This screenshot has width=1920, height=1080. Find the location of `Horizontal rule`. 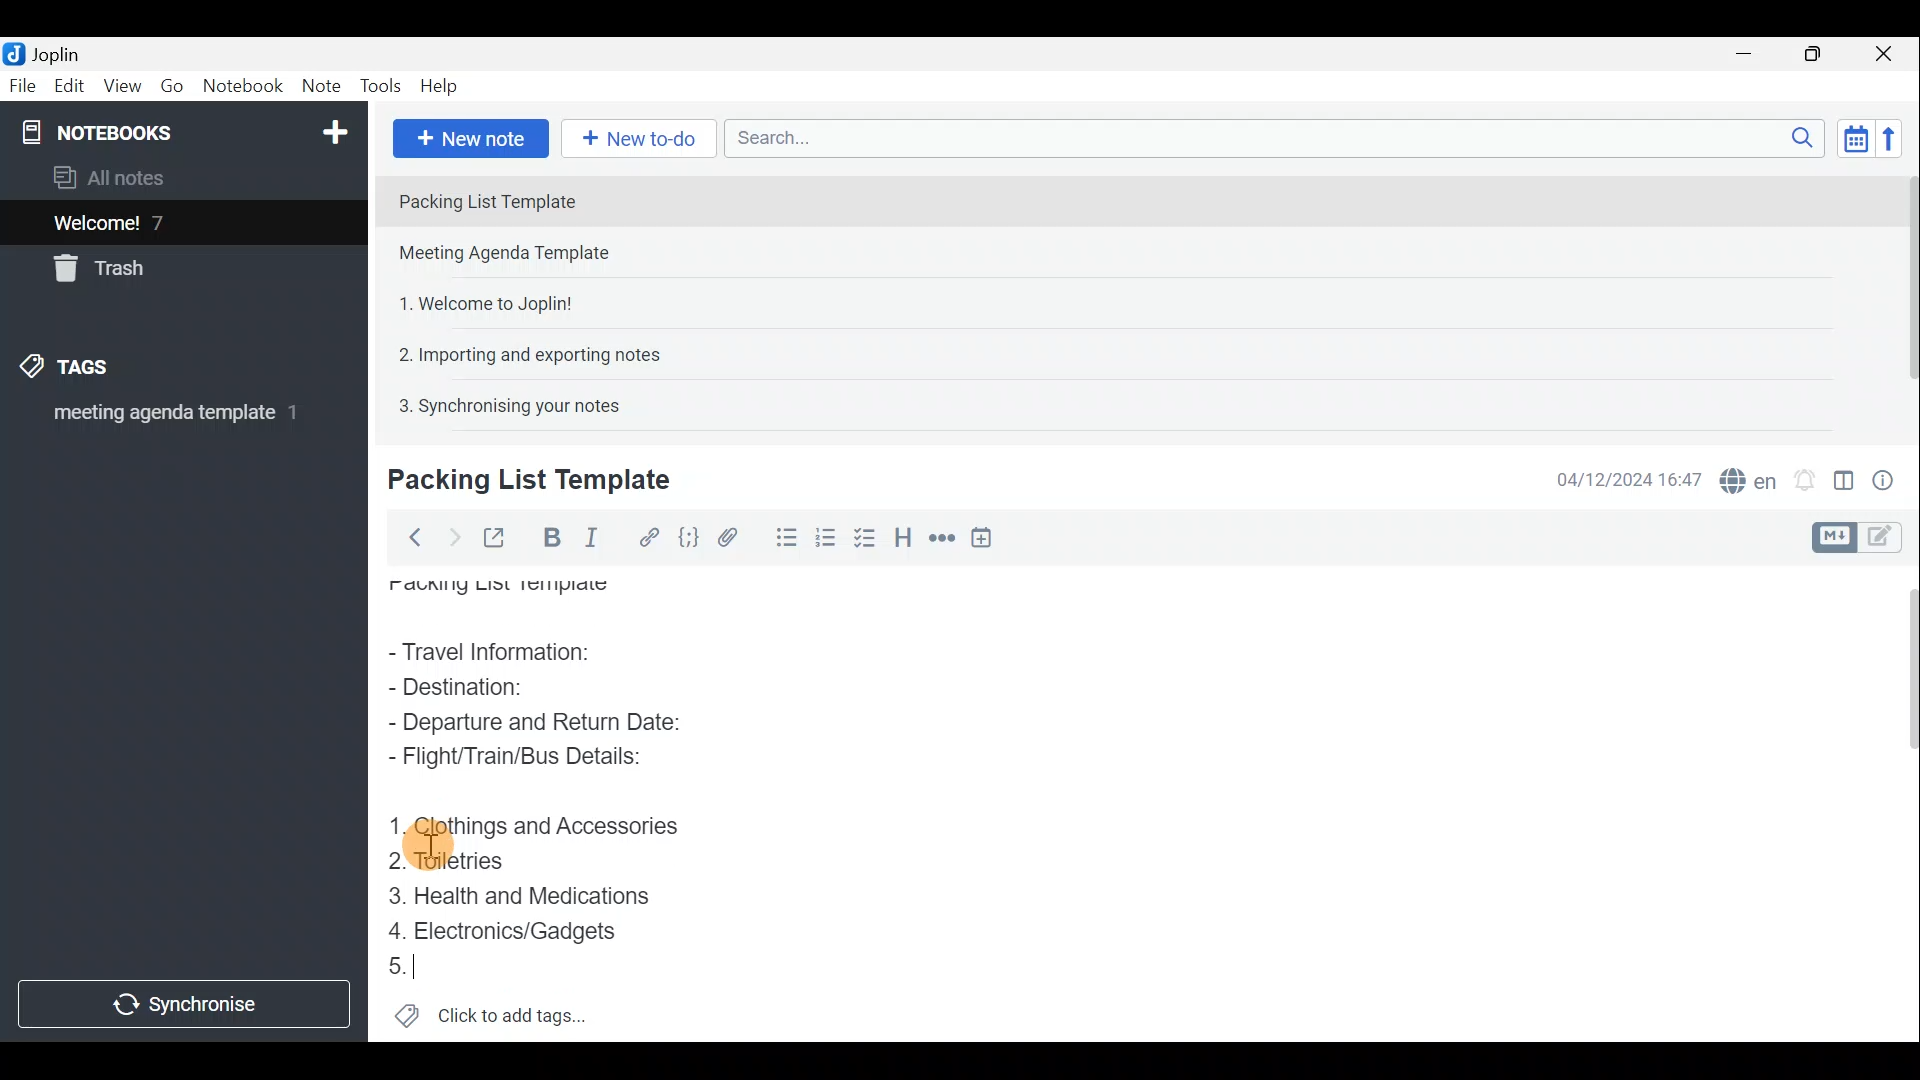

Horizontal rule is located at coordinates (939, 538).